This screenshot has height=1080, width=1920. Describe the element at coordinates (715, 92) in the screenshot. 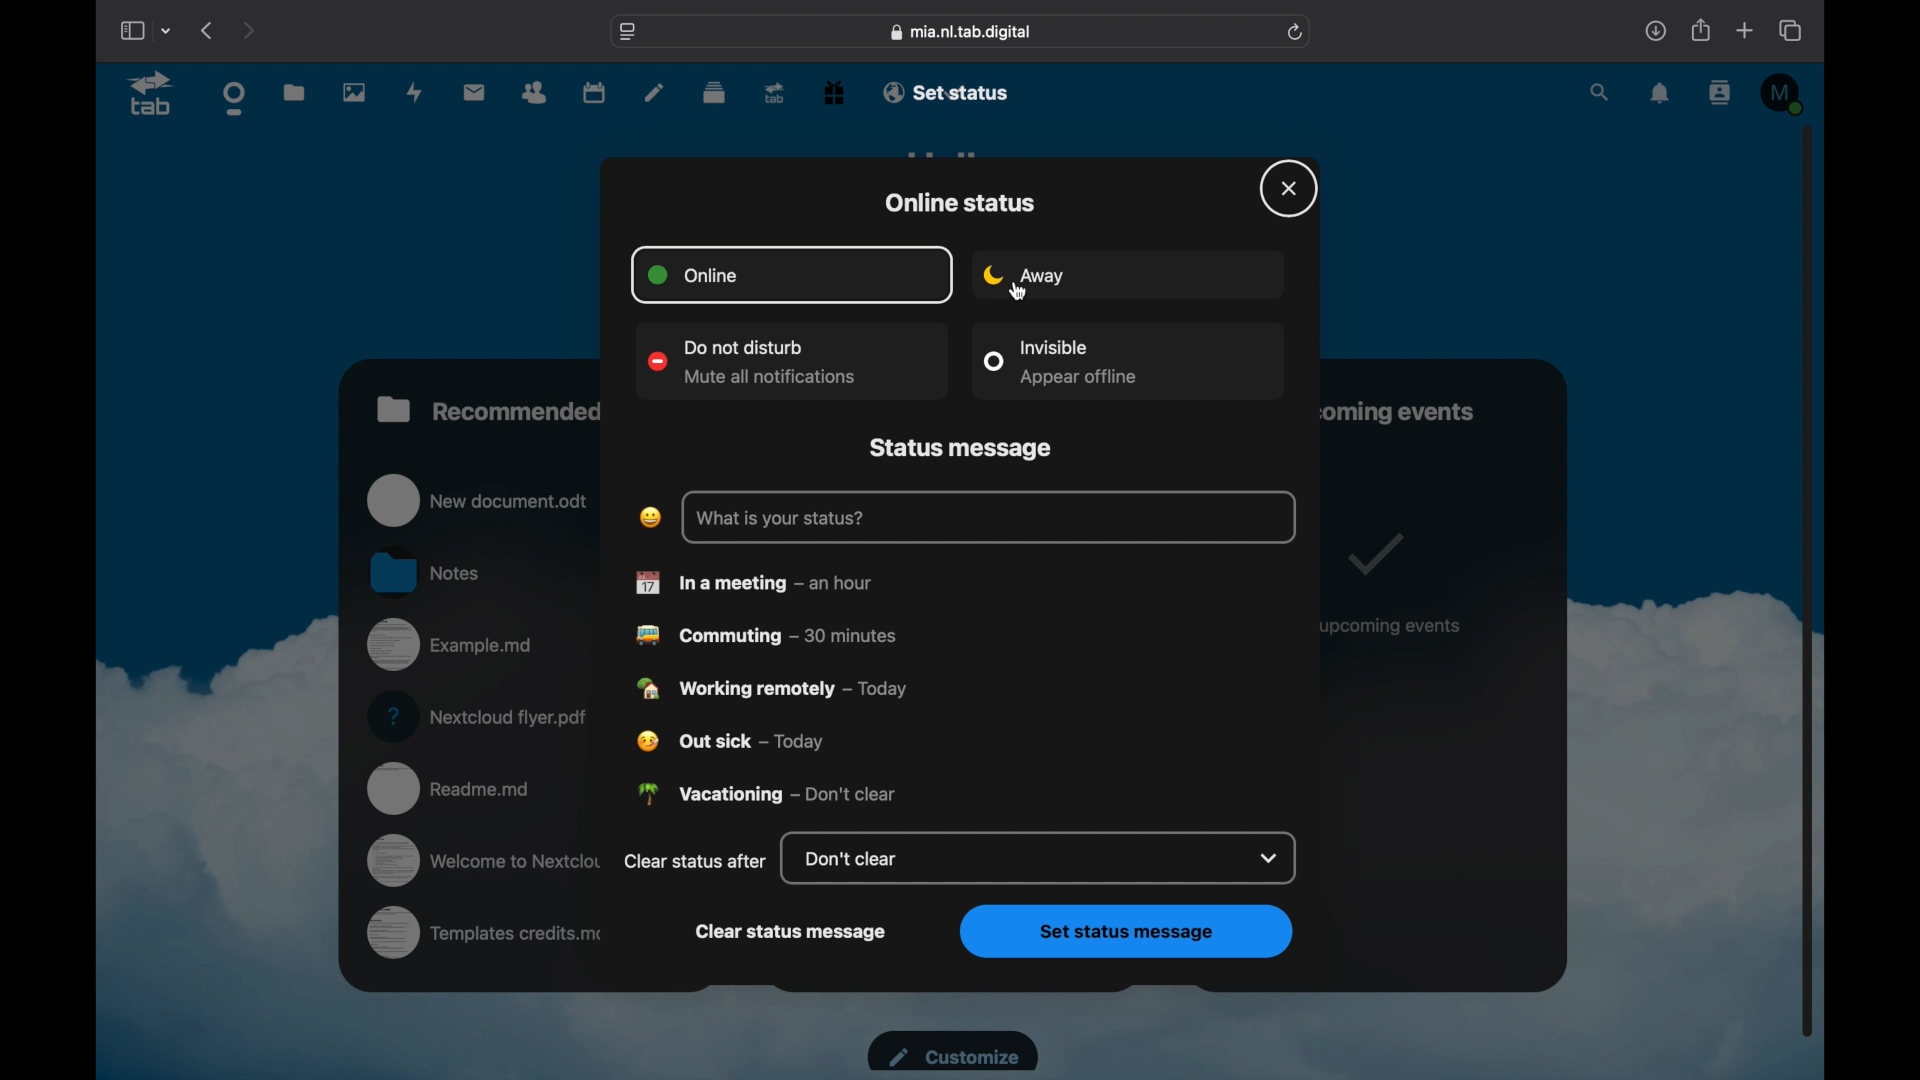

I see `deck` at that location.